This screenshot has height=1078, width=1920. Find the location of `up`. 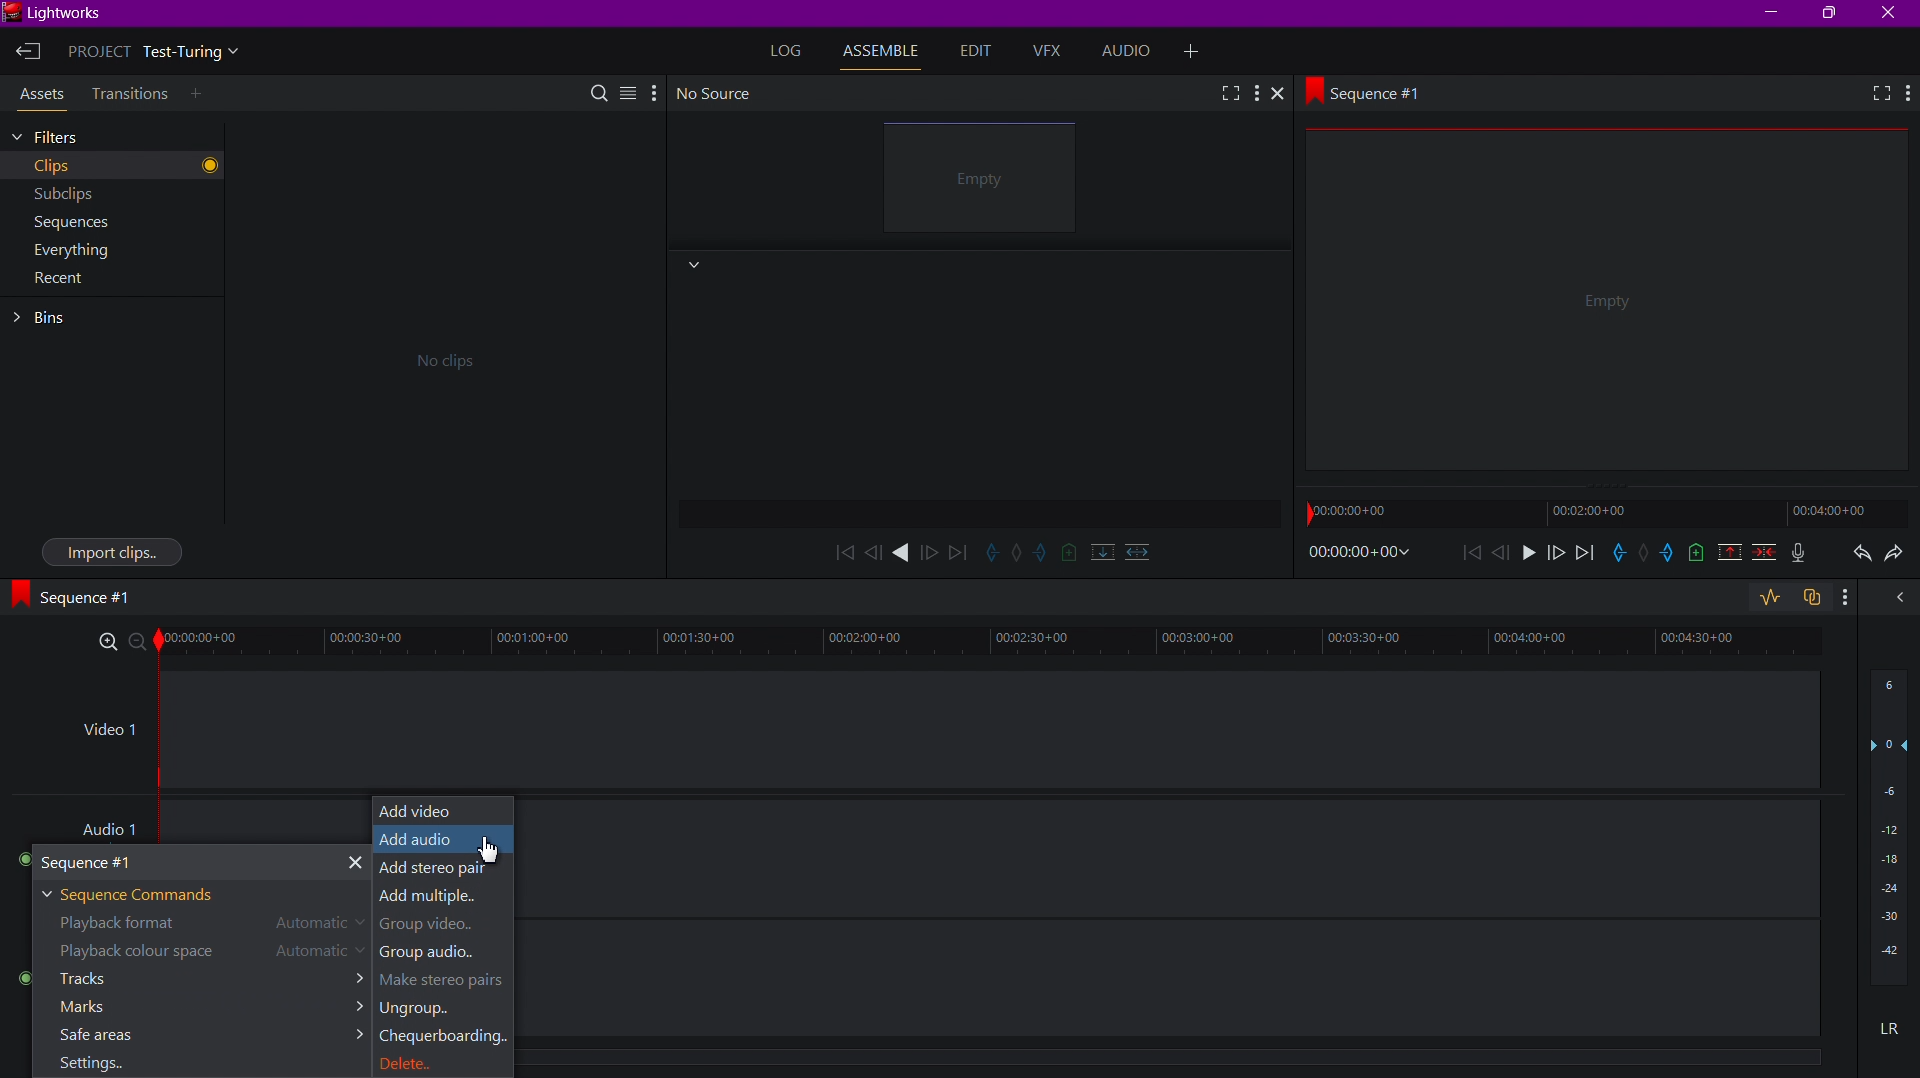

up is located at coordinates (1726, 555).